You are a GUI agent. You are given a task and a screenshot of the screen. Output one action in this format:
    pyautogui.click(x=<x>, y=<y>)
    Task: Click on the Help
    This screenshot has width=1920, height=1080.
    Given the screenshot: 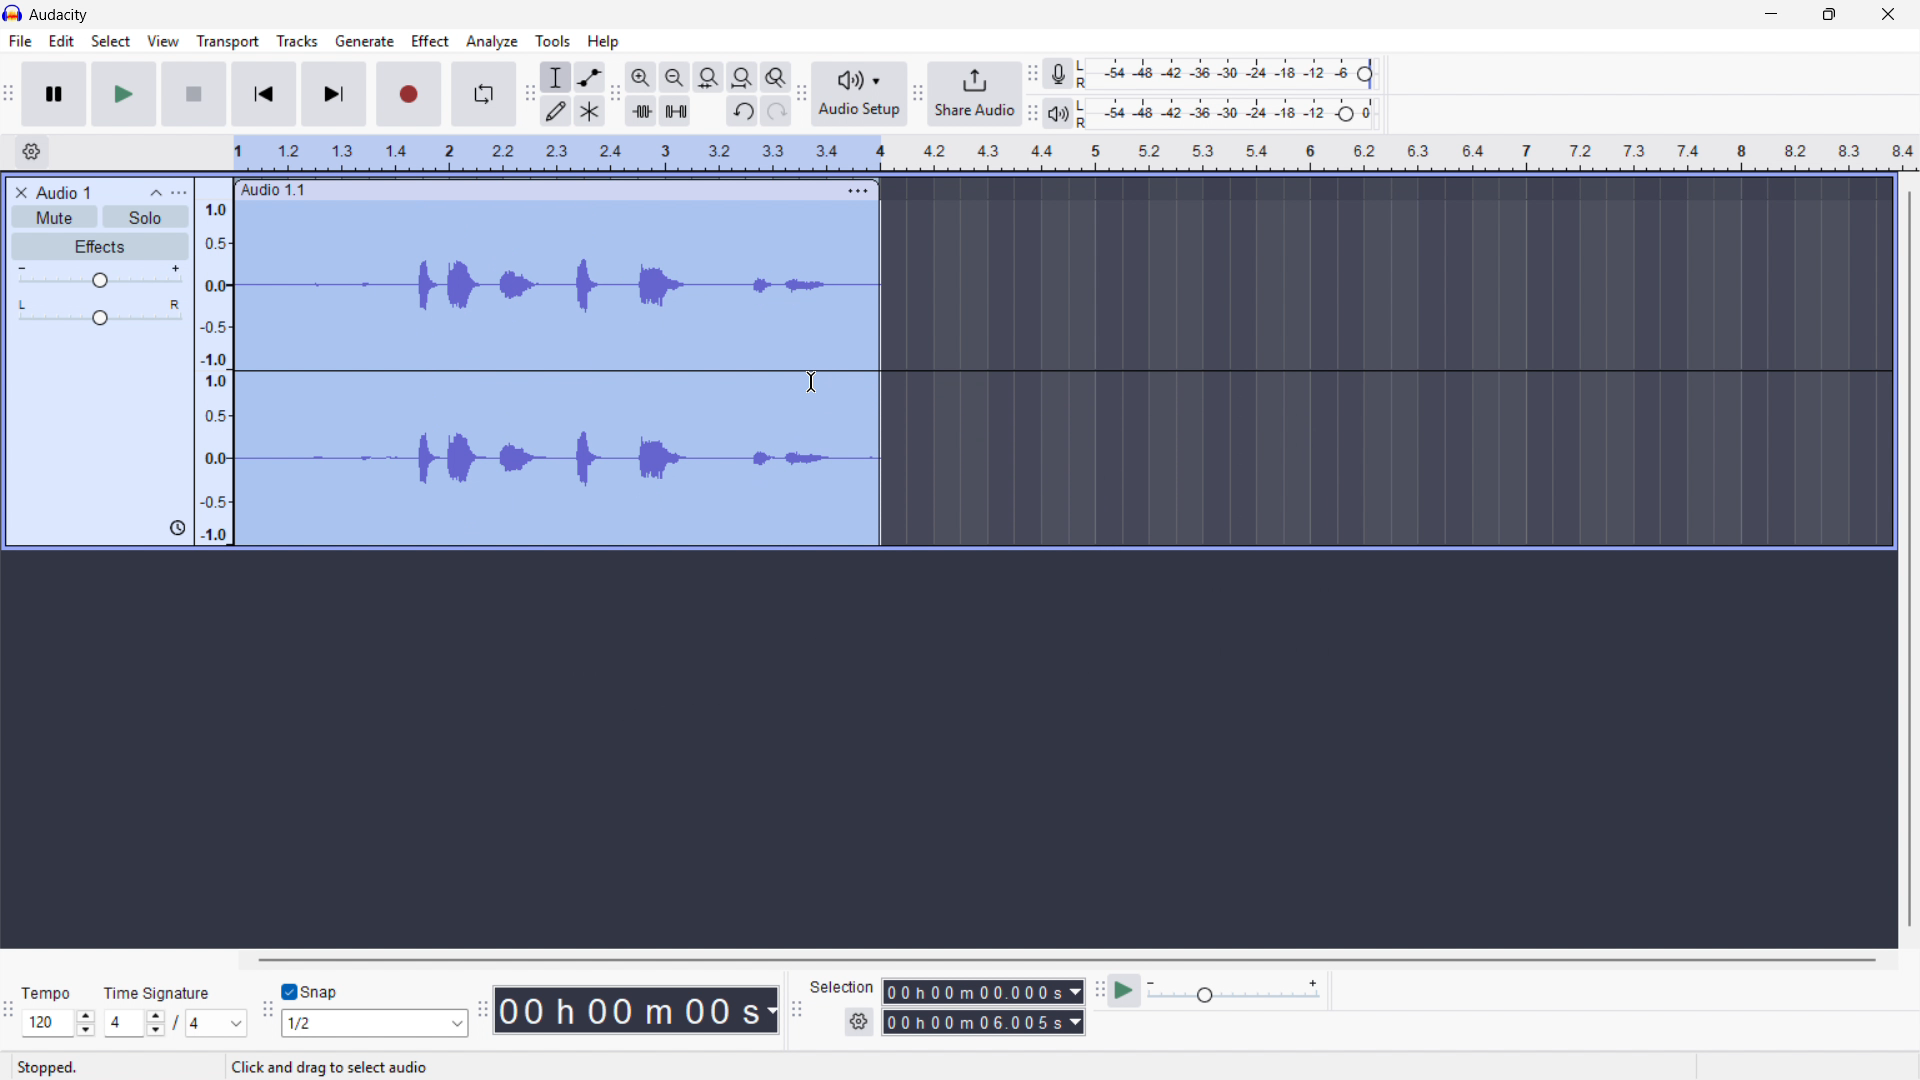 What is the action you would take?
    pyautogui.click(x=604, y=42)
    